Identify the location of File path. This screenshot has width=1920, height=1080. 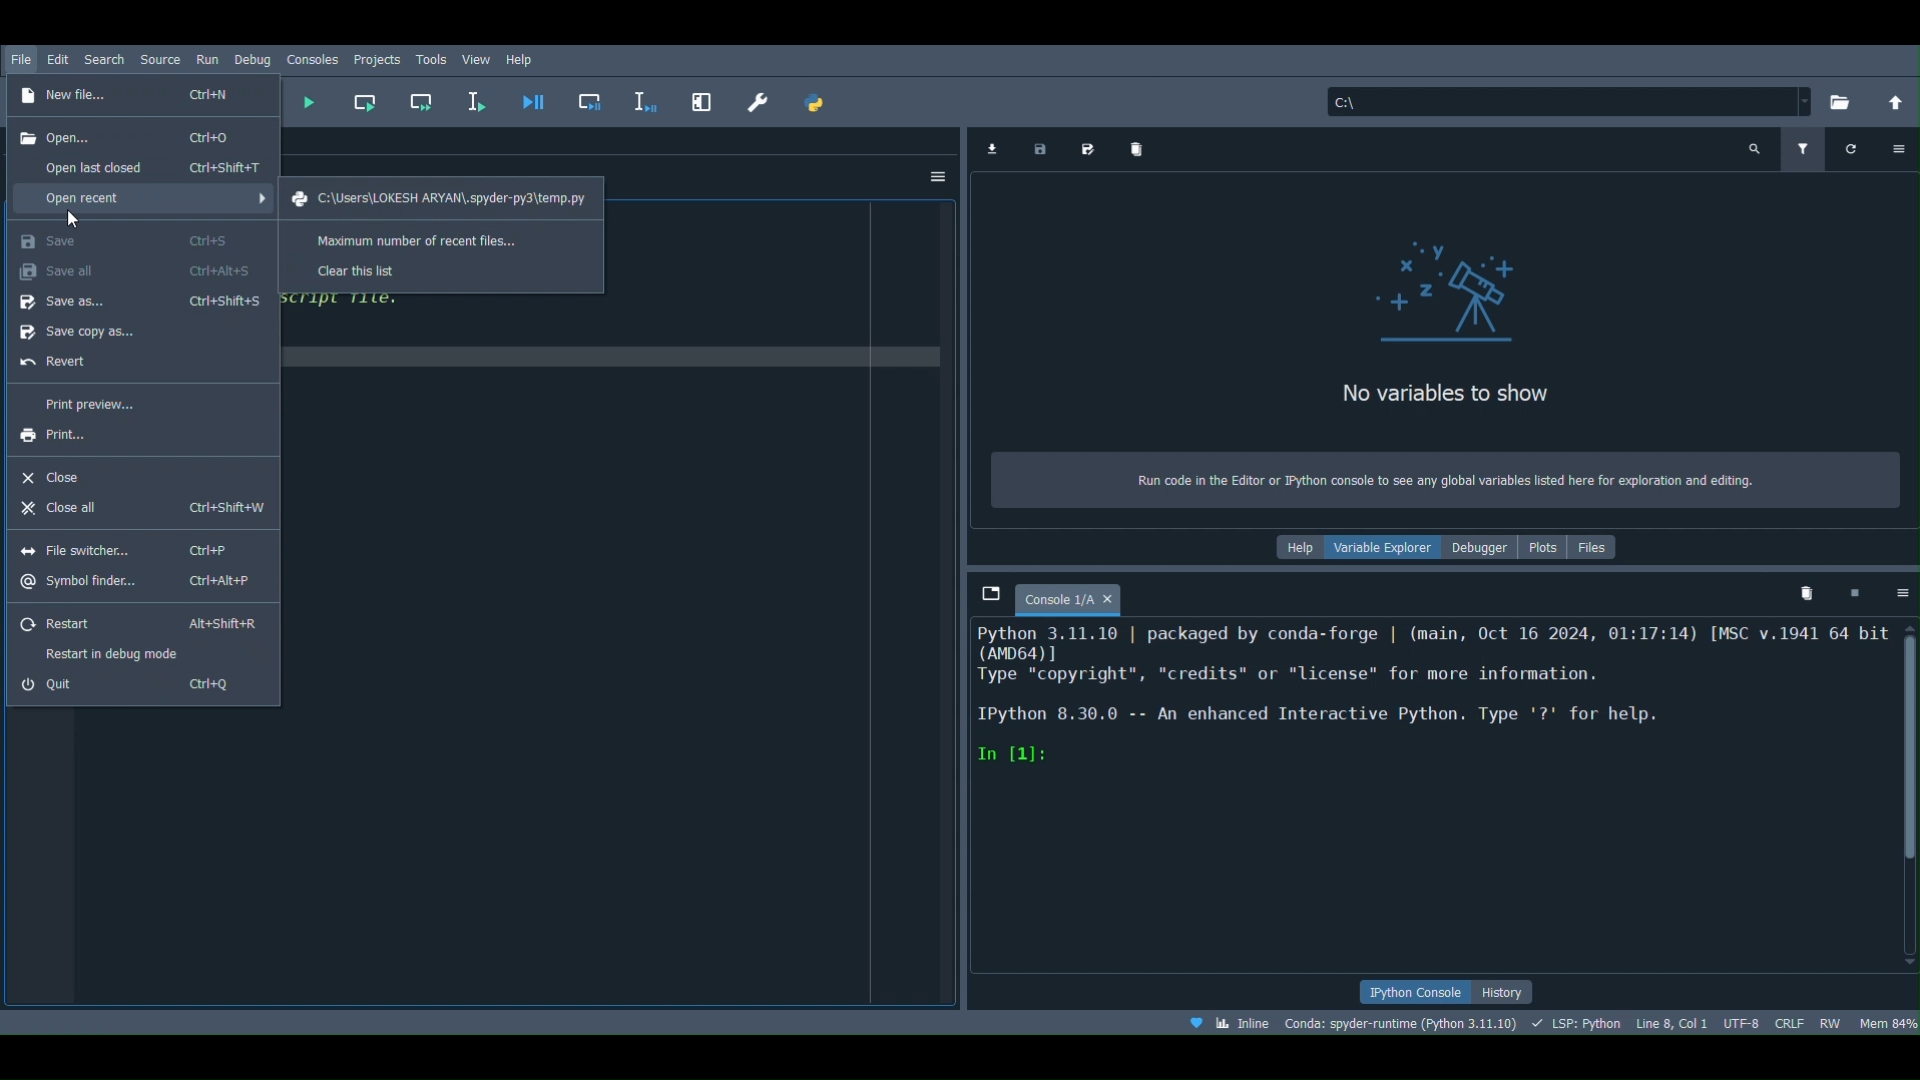
(431, 197).